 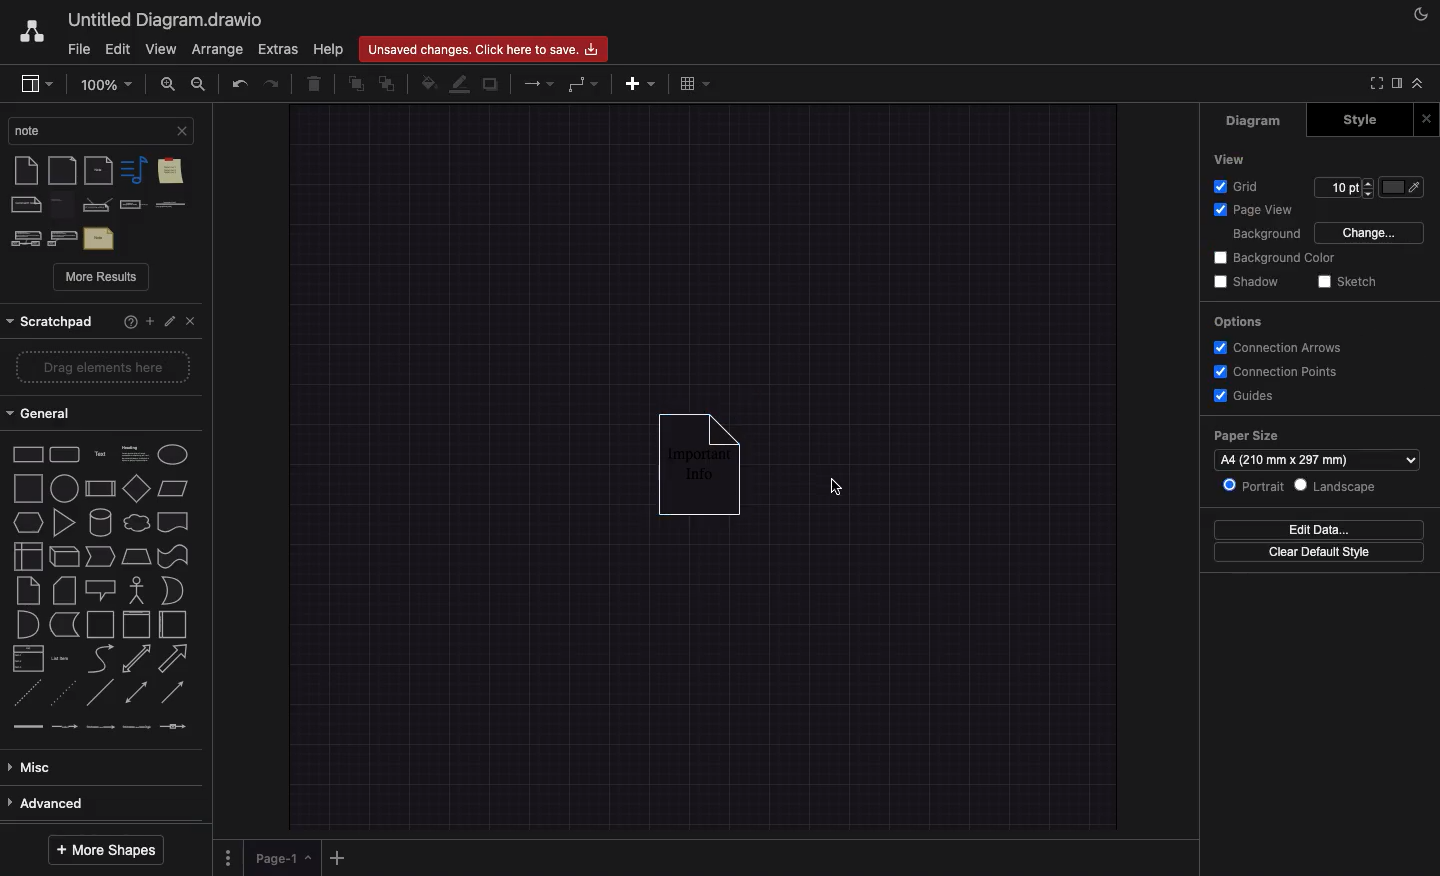 What do you see at coordinates (1245, 396) in the screenshot?
I see `Guides` at bounding box center [1245, 396].